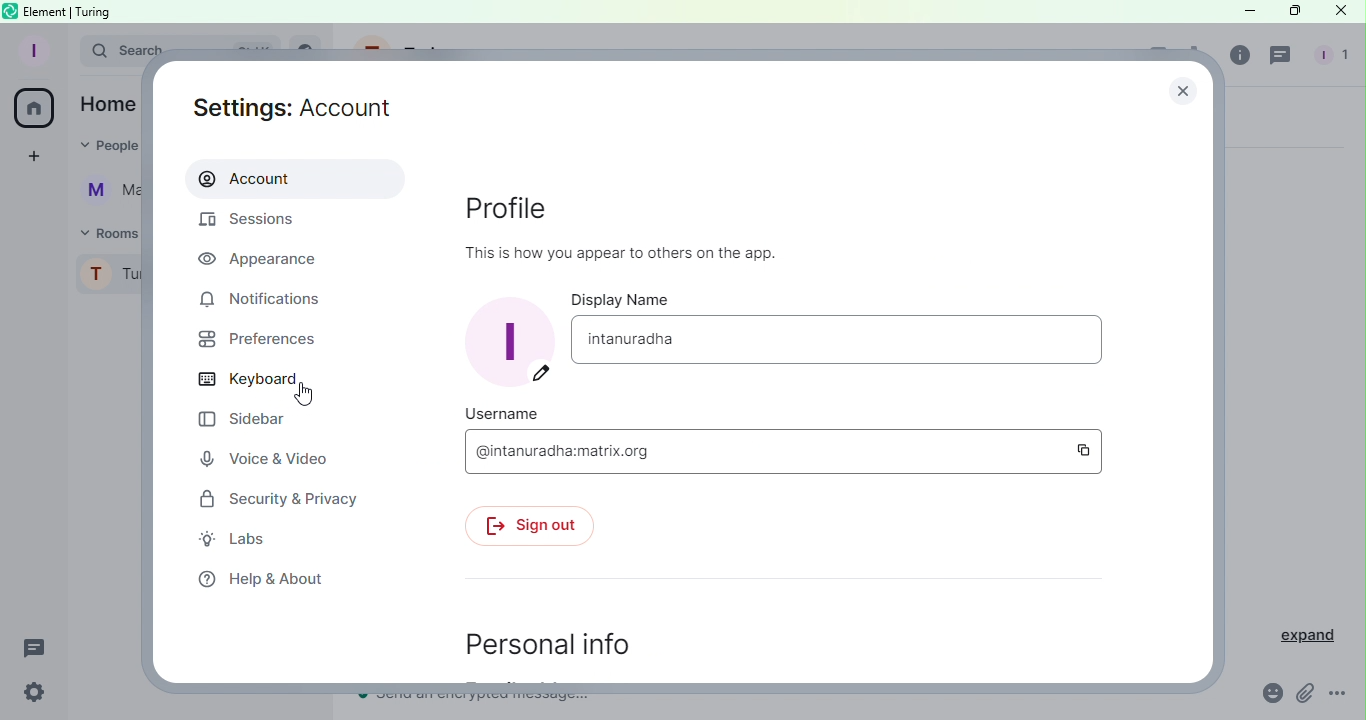  What do you see at coordinates (501, 347) in the screenshot?
I see `Display picture` at bounding box center [501, 347].